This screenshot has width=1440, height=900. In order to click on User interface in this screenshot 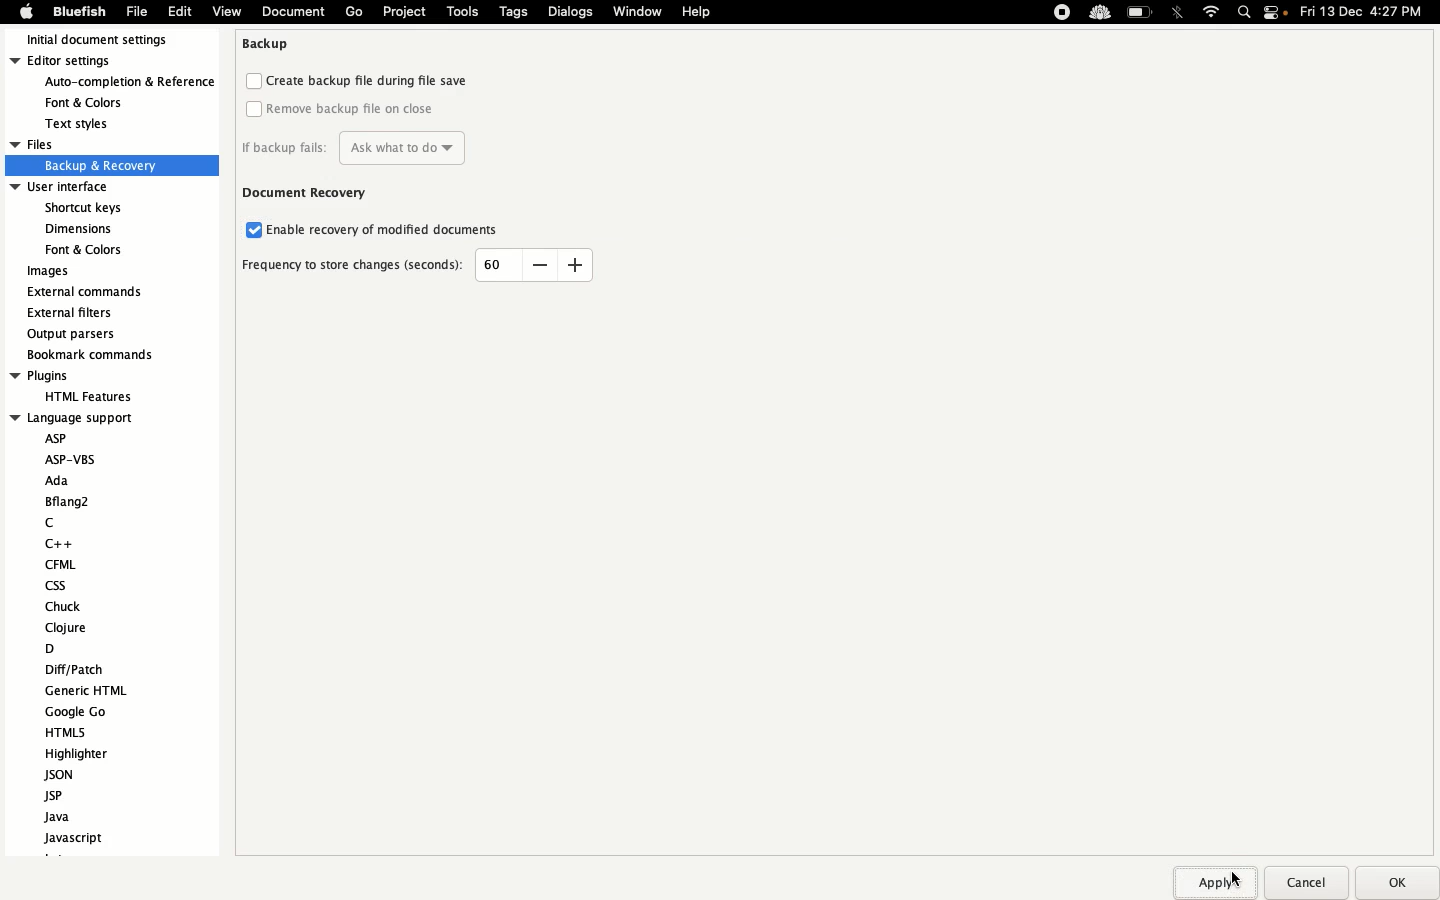, I will do `click(83, 219)`.